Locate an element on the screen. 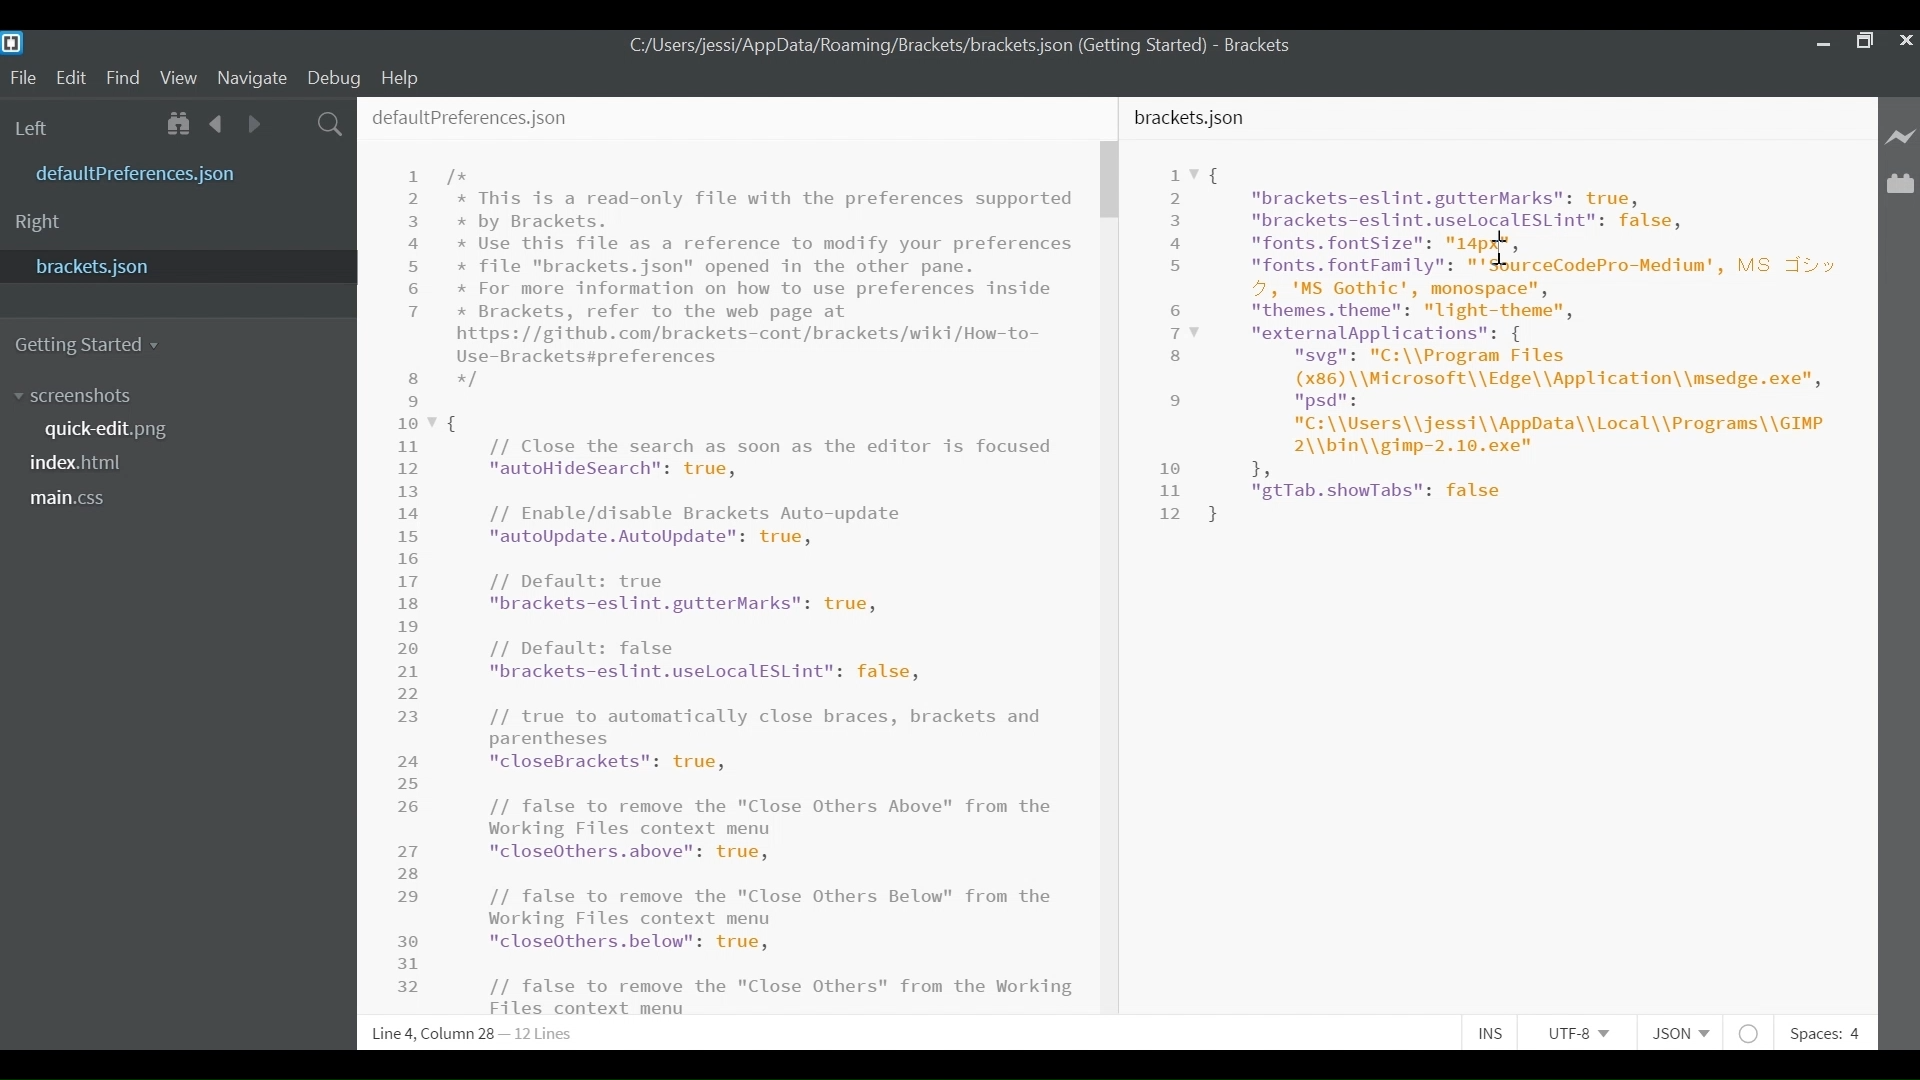 This screenshot has height=1080, width=1920. main.css file is located at coordinates (74, 497).